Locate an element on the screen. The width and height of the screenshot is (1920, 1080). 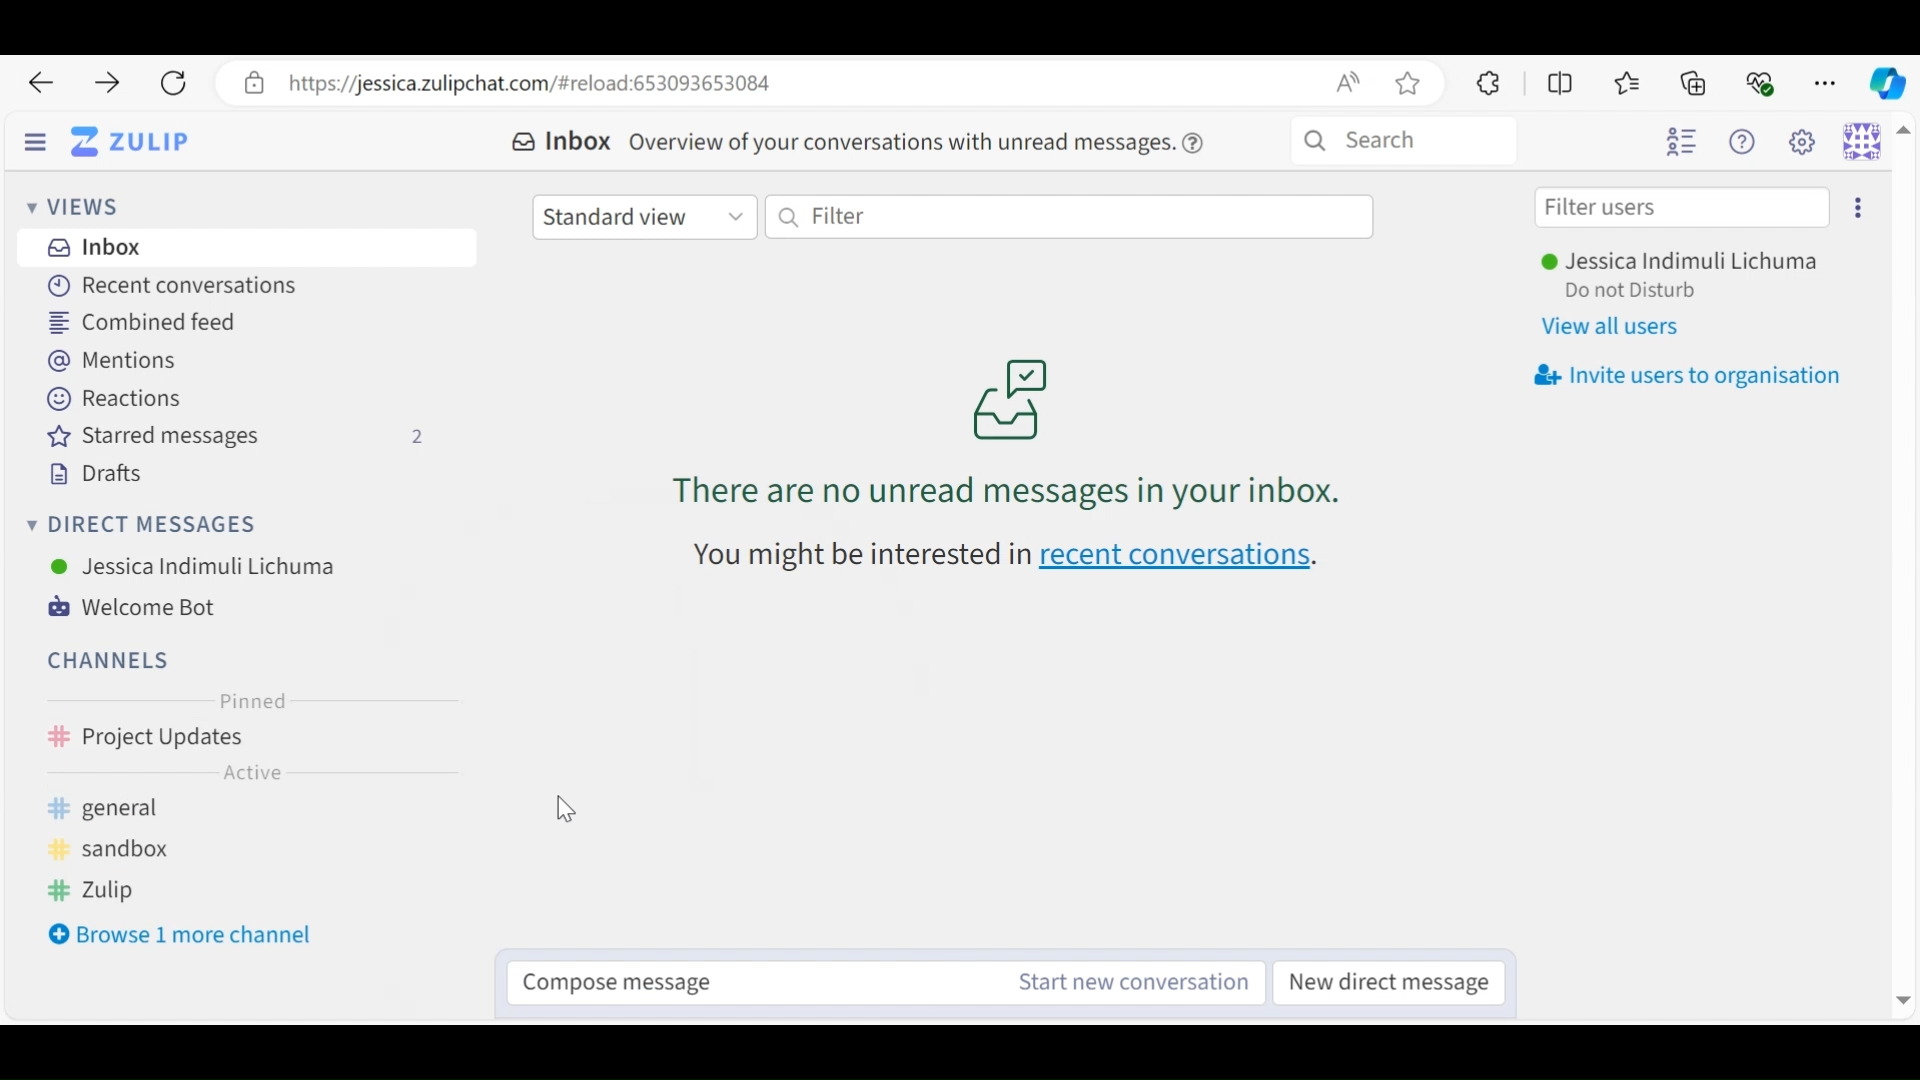
Collections is located at coordinates (1696, 82).